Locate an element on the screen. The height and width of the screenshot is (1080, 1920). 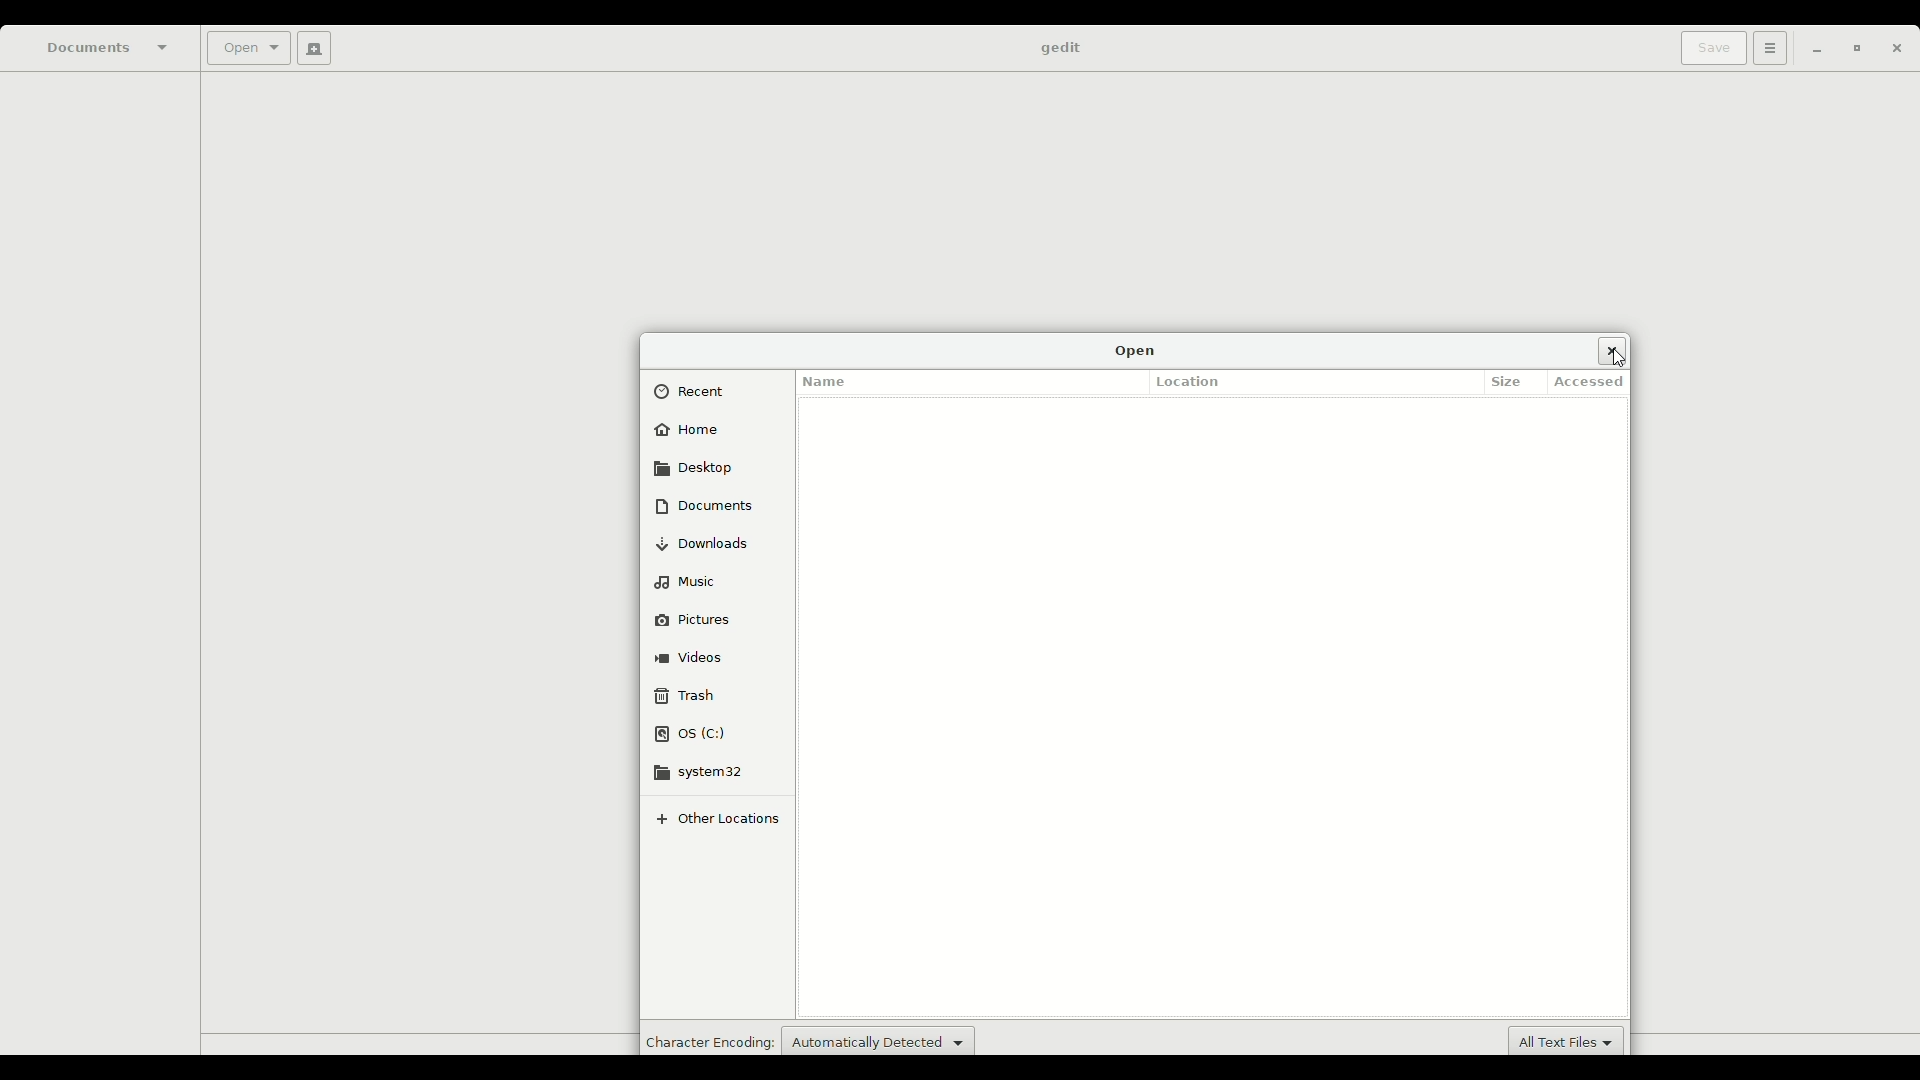
Trash is located at coordinates (686, 695).